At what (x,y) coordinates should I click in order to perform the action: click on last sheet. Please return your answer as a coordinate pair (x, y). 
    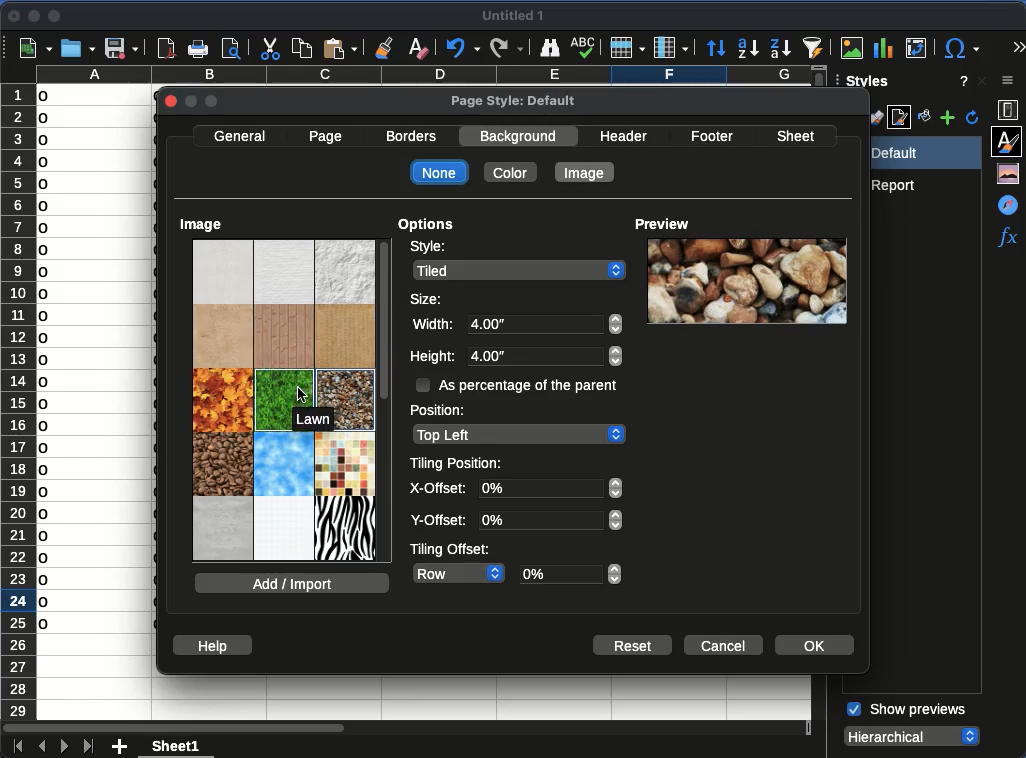
    Looking at the image, I should click on (88, 745).